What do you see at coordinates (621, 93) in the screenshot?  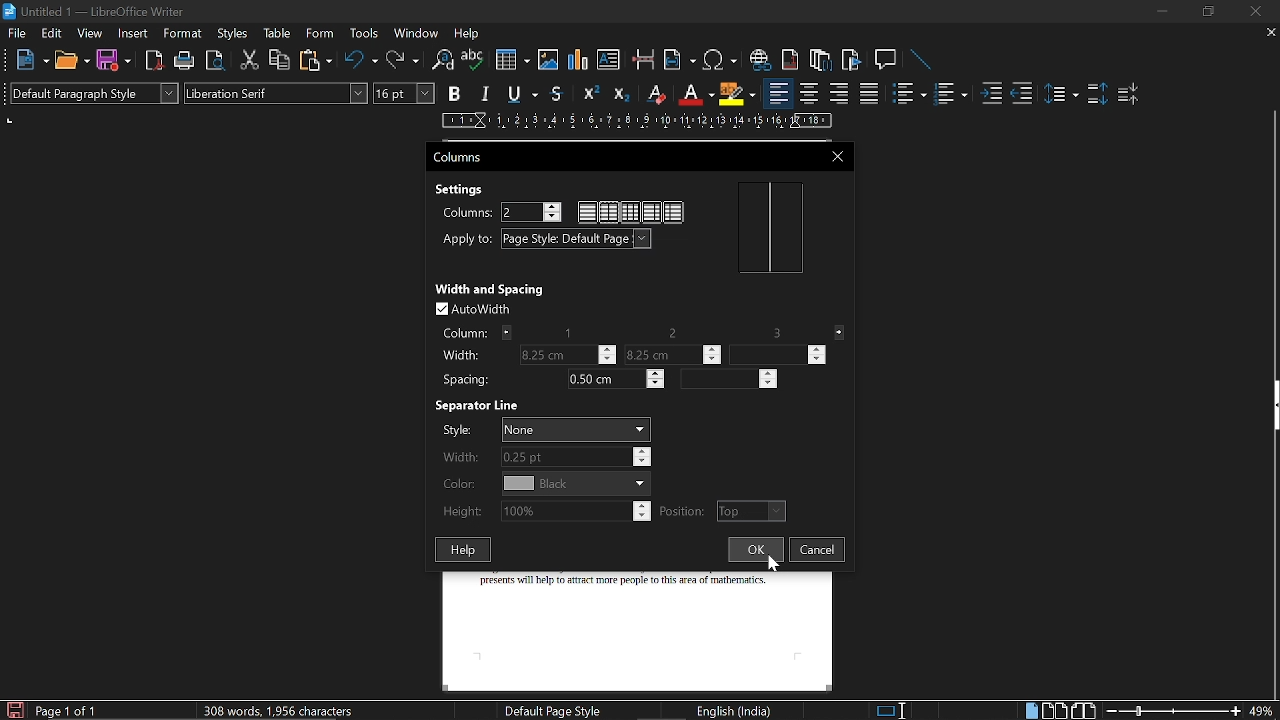 I see `Subscript` at bounding box center [621, 93].